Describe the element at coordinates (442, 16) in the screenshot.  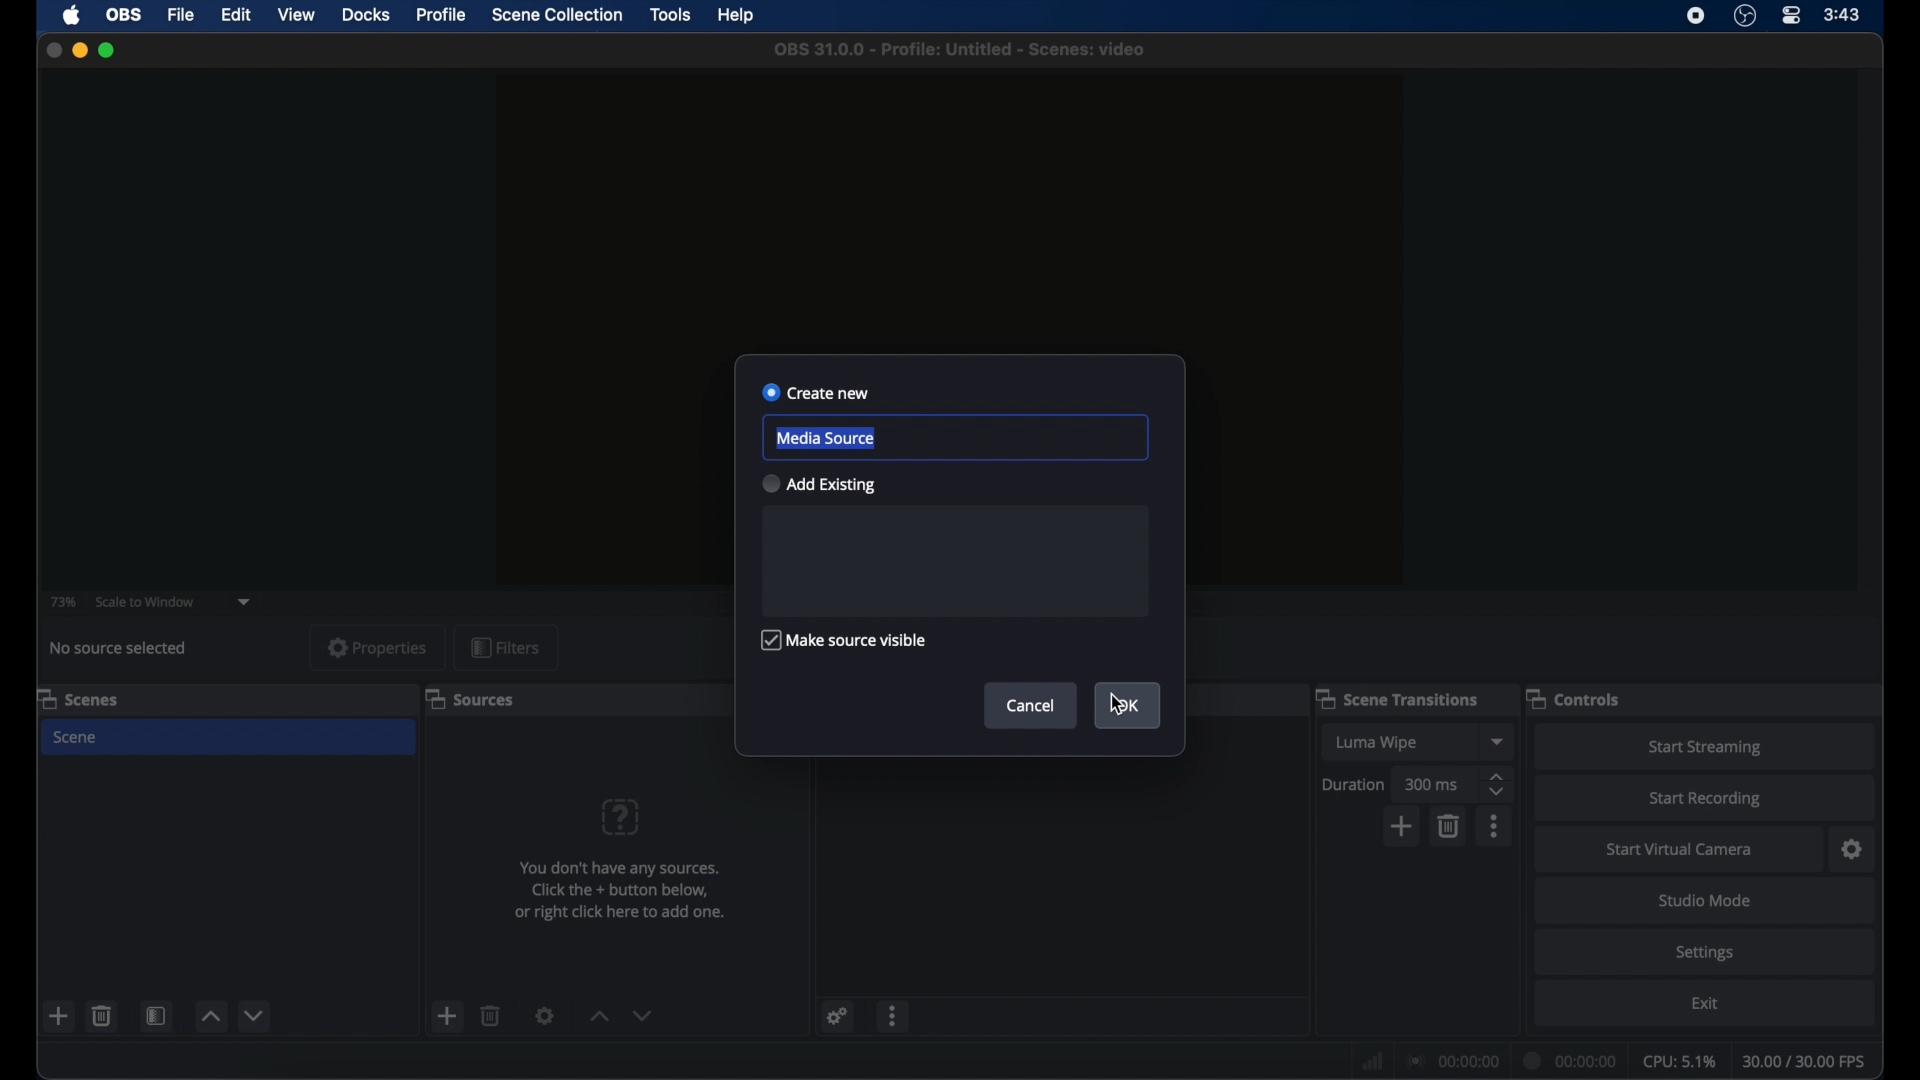
I see `profile` at that location.